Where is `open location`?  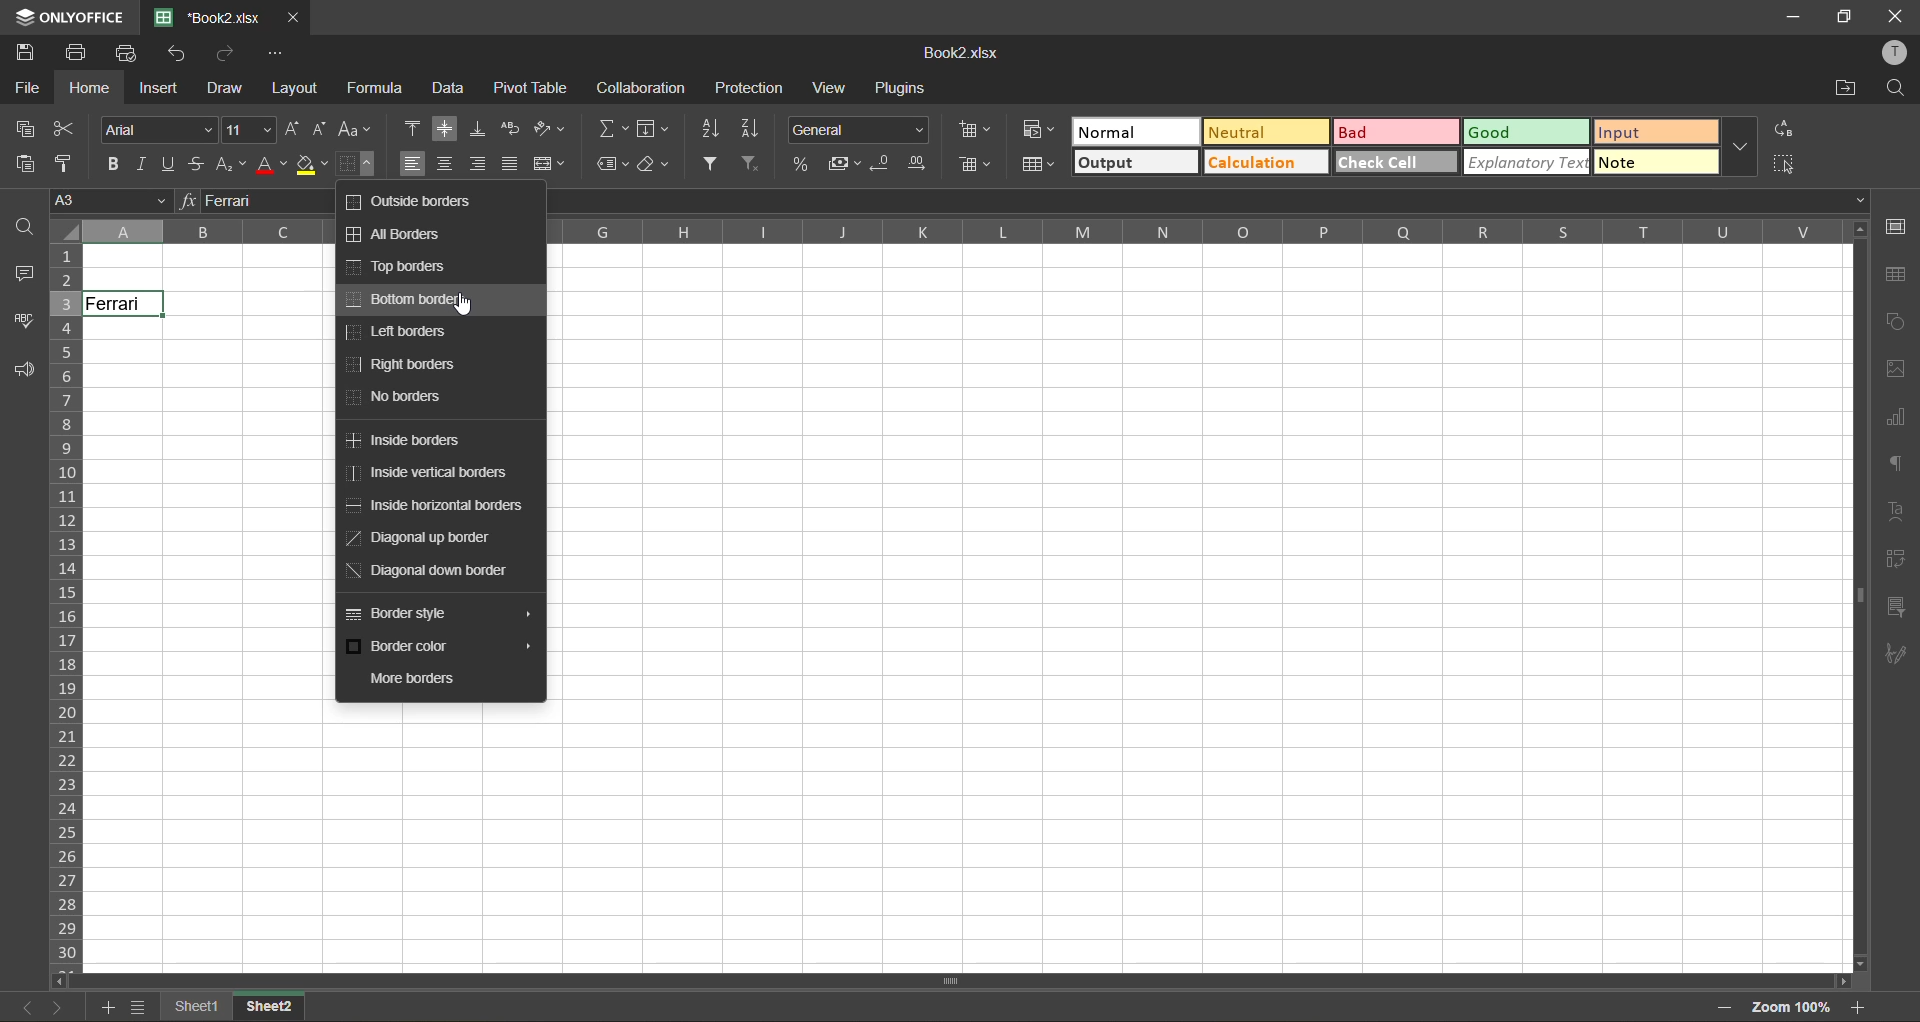 open location is located at coordinates (1847, 87).